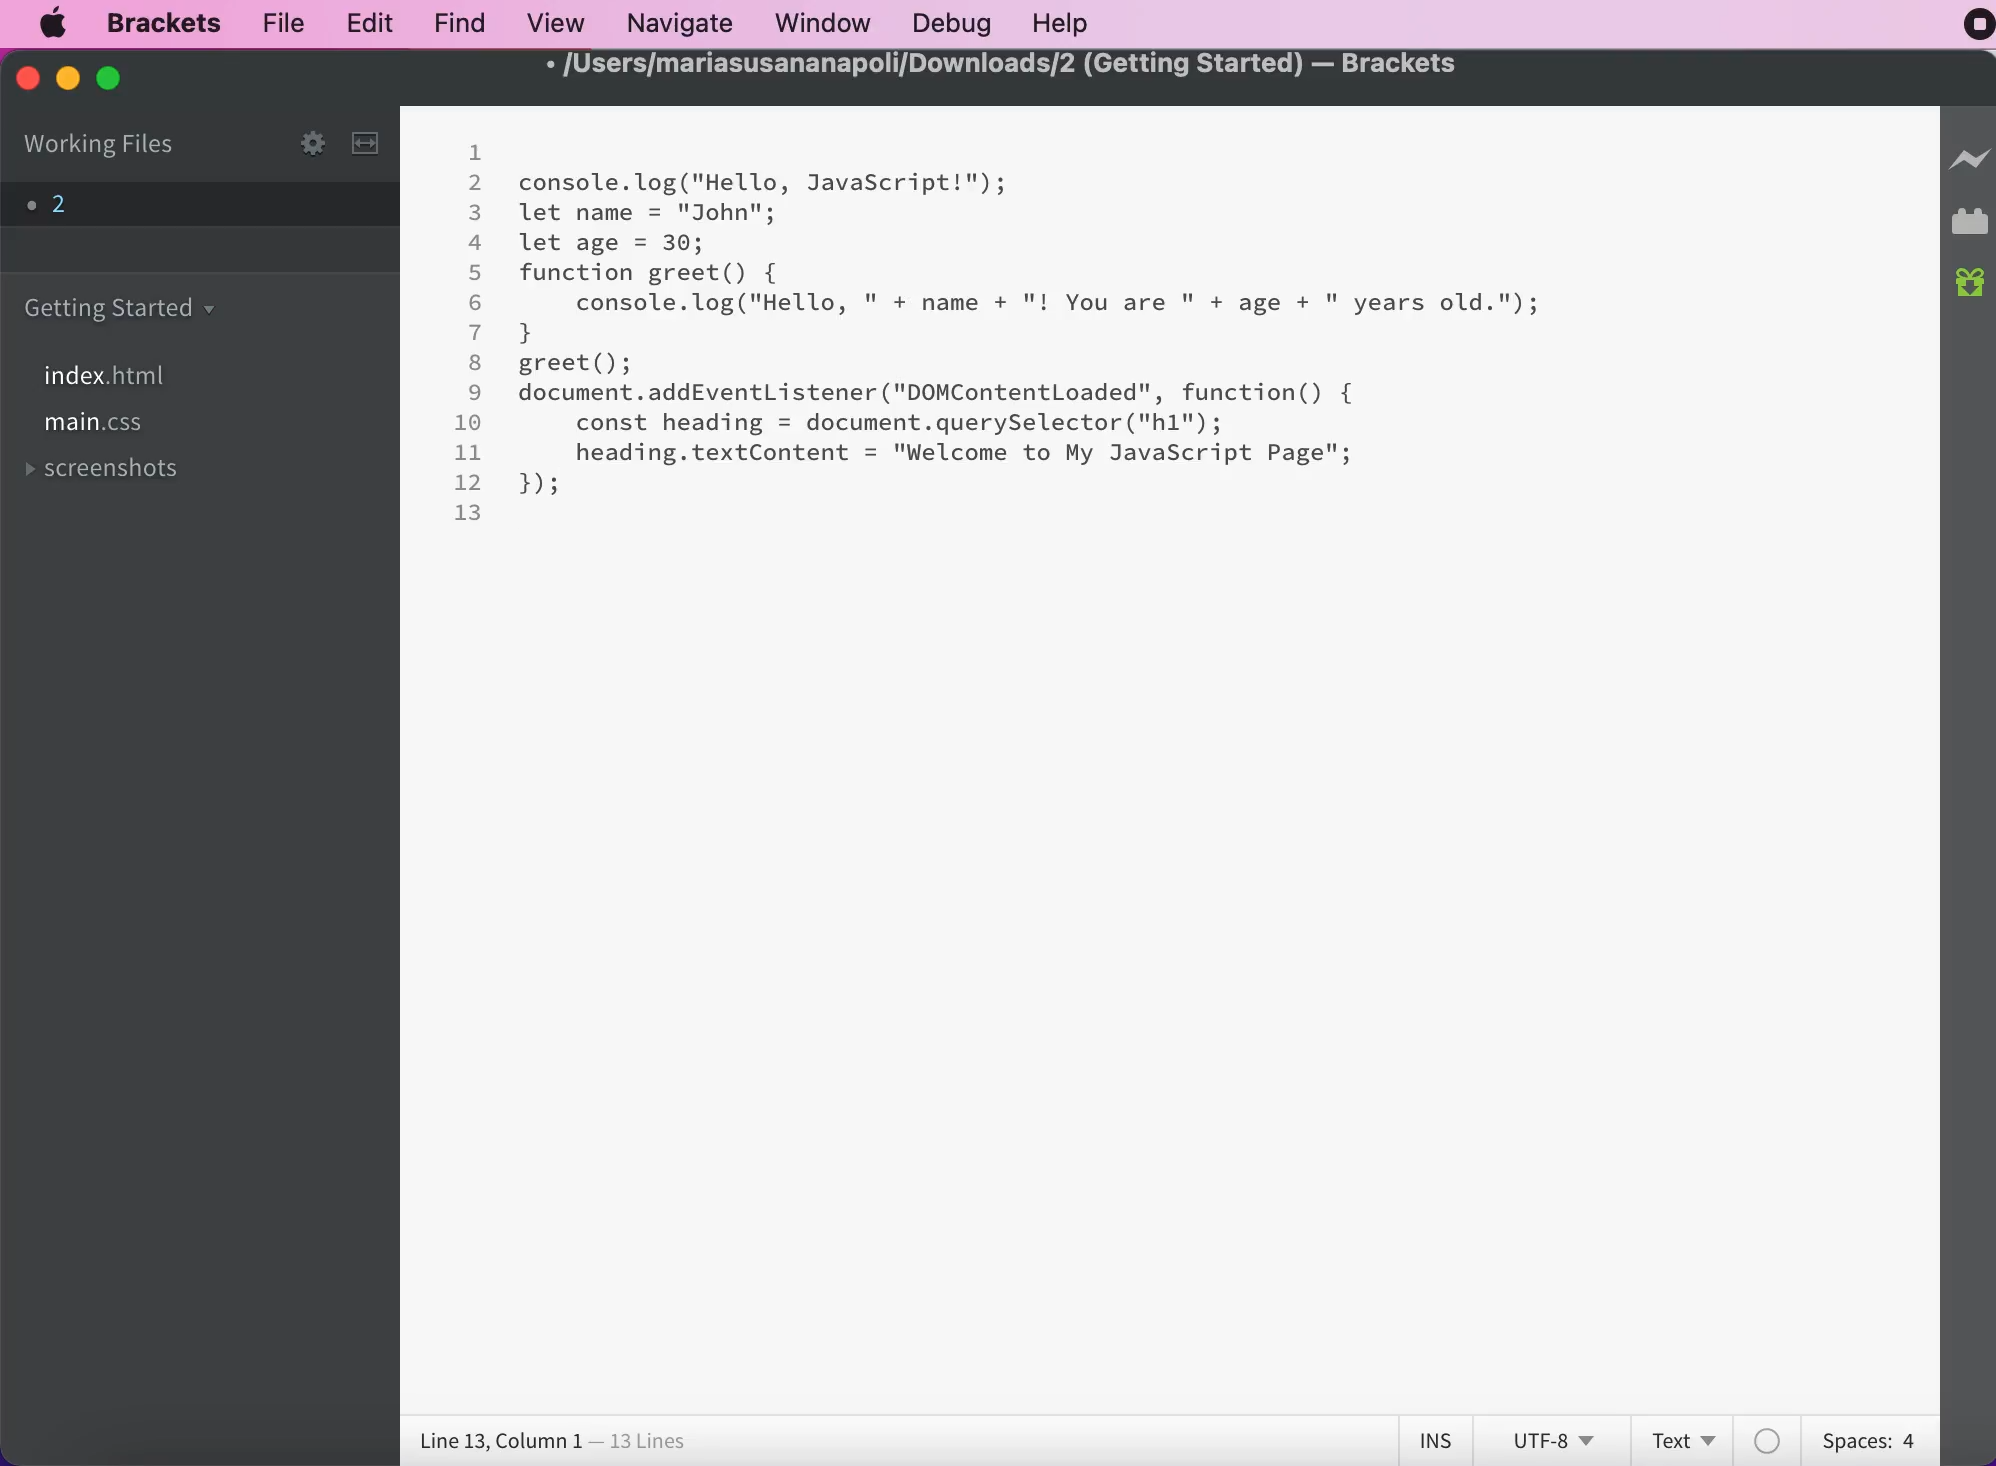  What do you see at coordinates (476, 272) in the screenshot?
I see `5` at bounding box center [476, 272].